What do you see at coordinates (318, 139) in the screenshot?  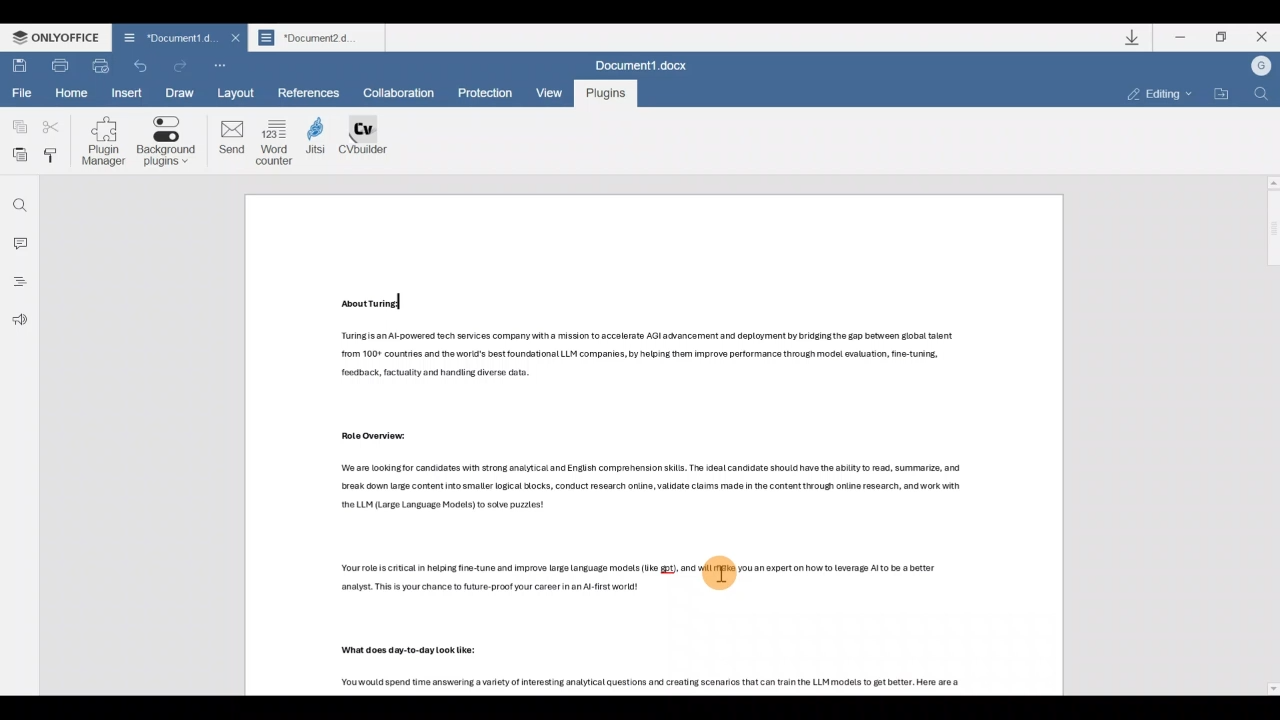 I see `Jitsi` at bounding box center [318, 139].